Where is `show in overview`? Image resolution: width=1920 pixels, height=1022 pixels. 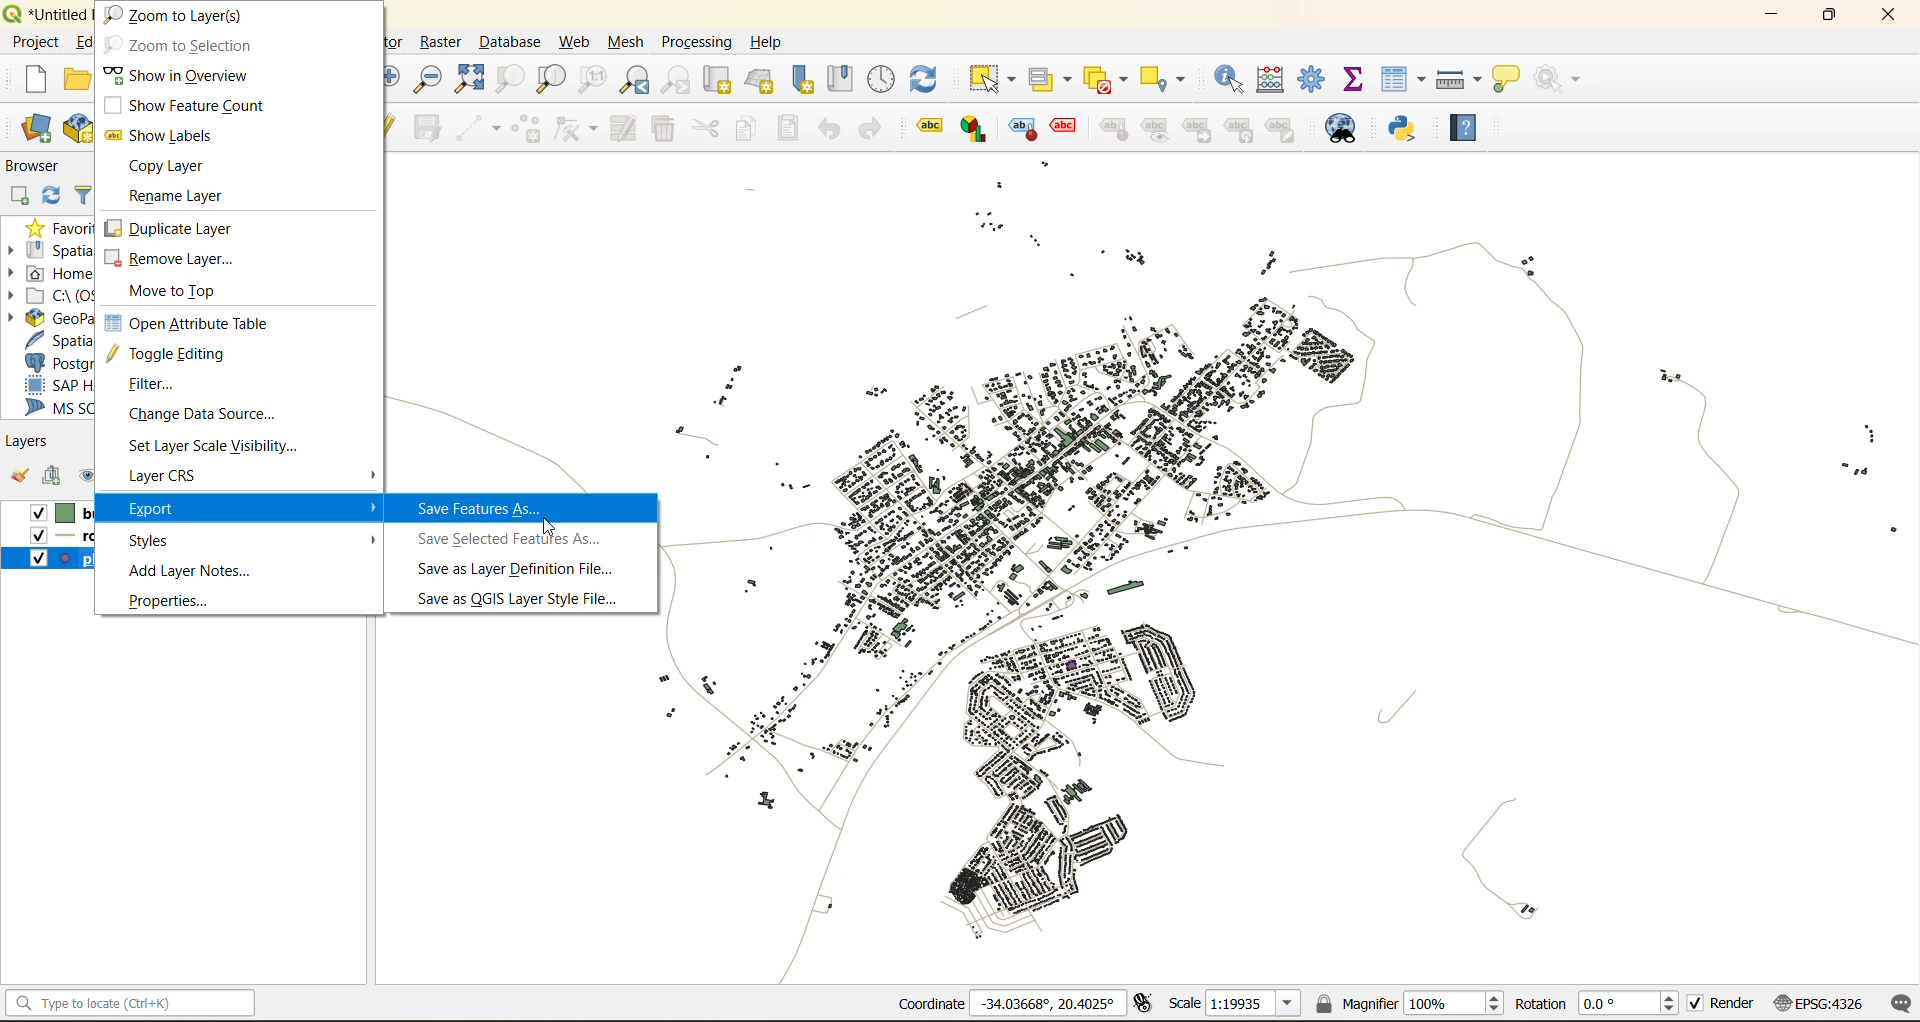 show in overview is located at coordinates (181, 74).